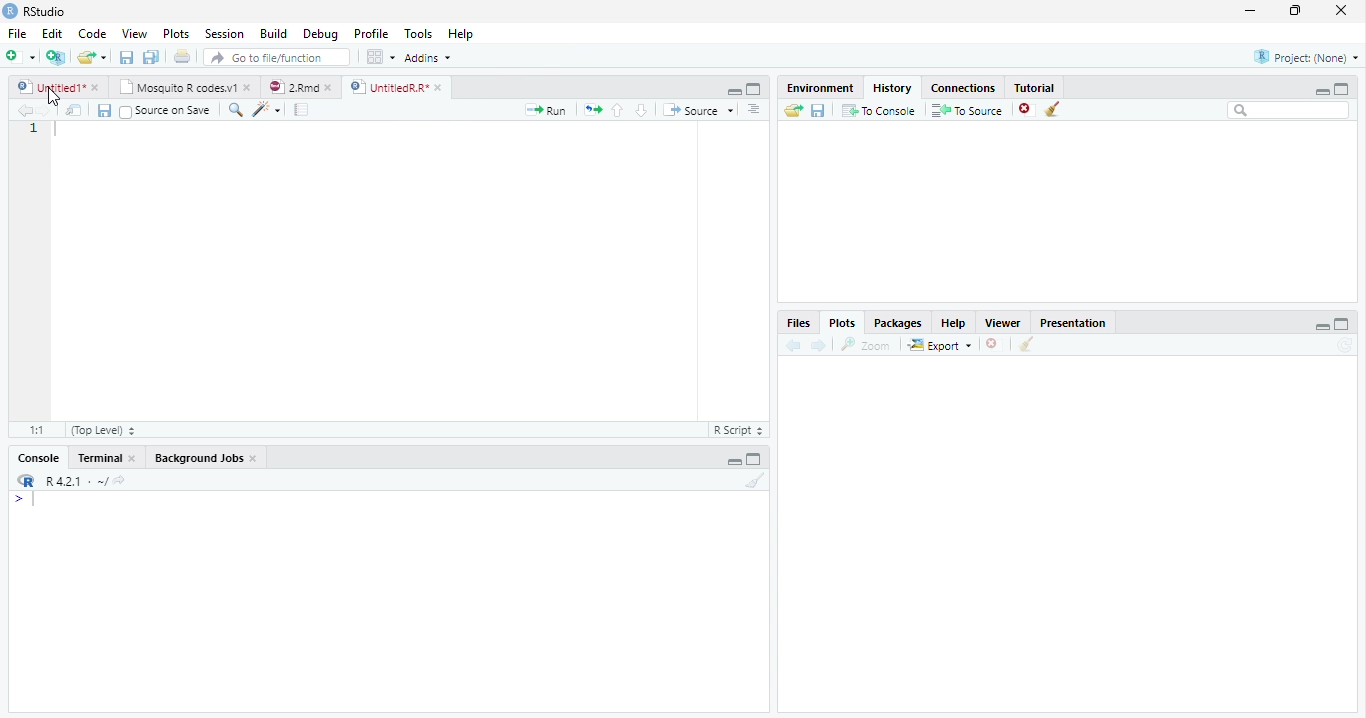 This screenshot has width=1366, height=718. Describe the element at coordinates (226, 34) in the screenshot. I see `Session` at that location.